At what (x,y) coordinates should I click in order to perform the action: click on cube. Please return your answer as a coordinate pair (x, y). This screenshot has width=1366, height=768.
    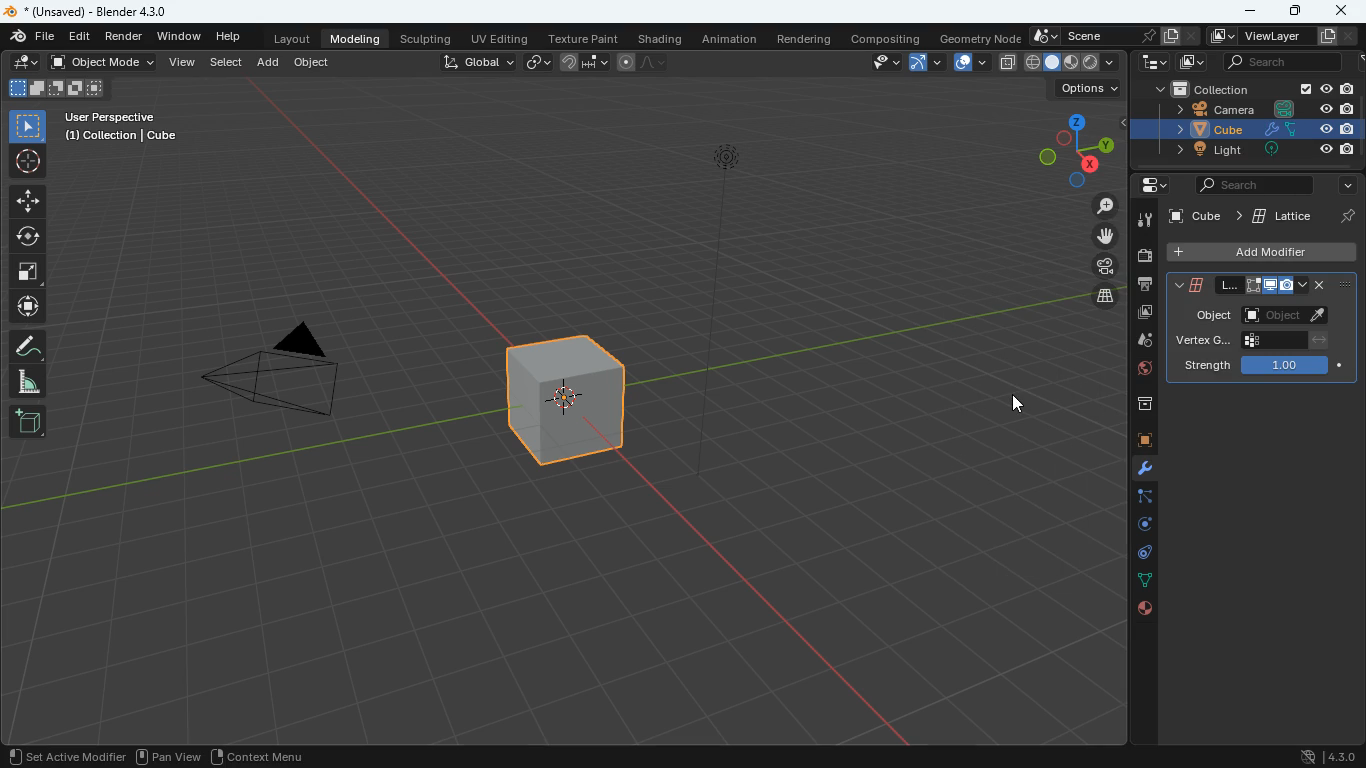
    Looking at the image, I should click on (1259, 130).